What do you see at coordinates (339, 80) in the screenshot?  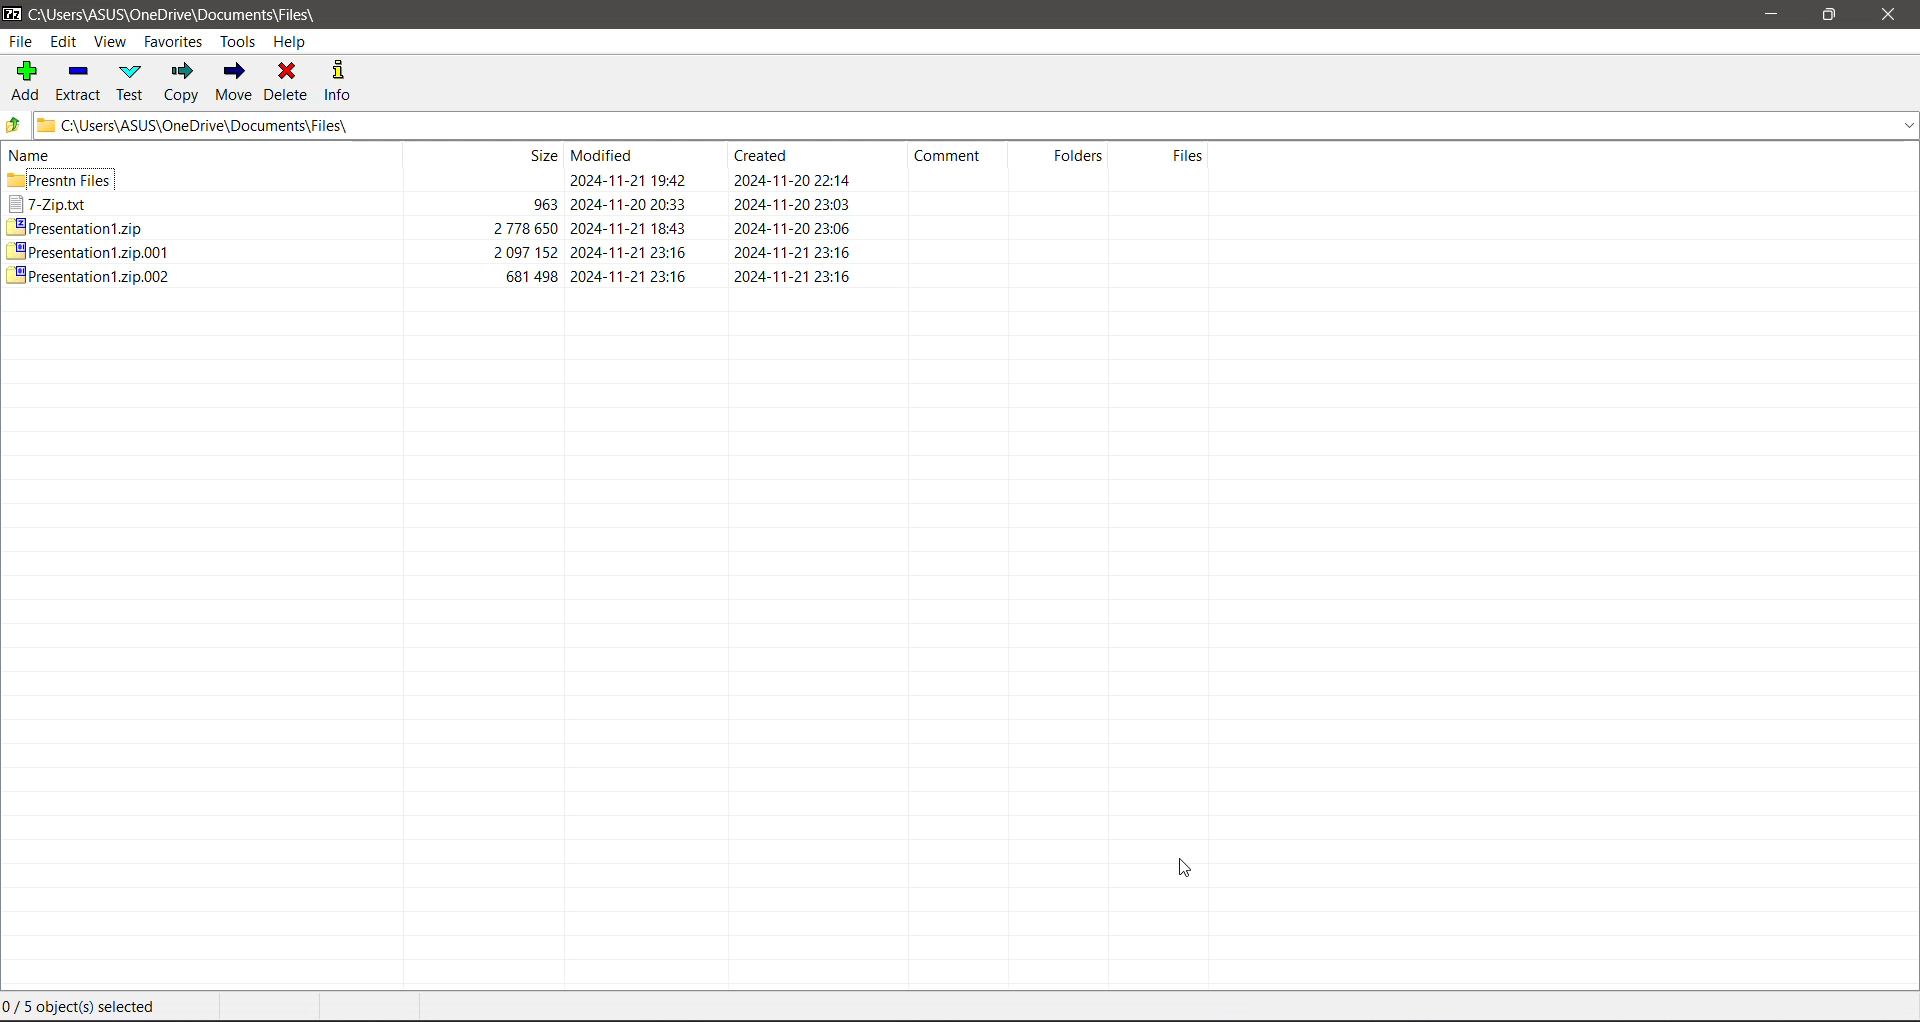 I see `Info` at bounding box center [339, 80].